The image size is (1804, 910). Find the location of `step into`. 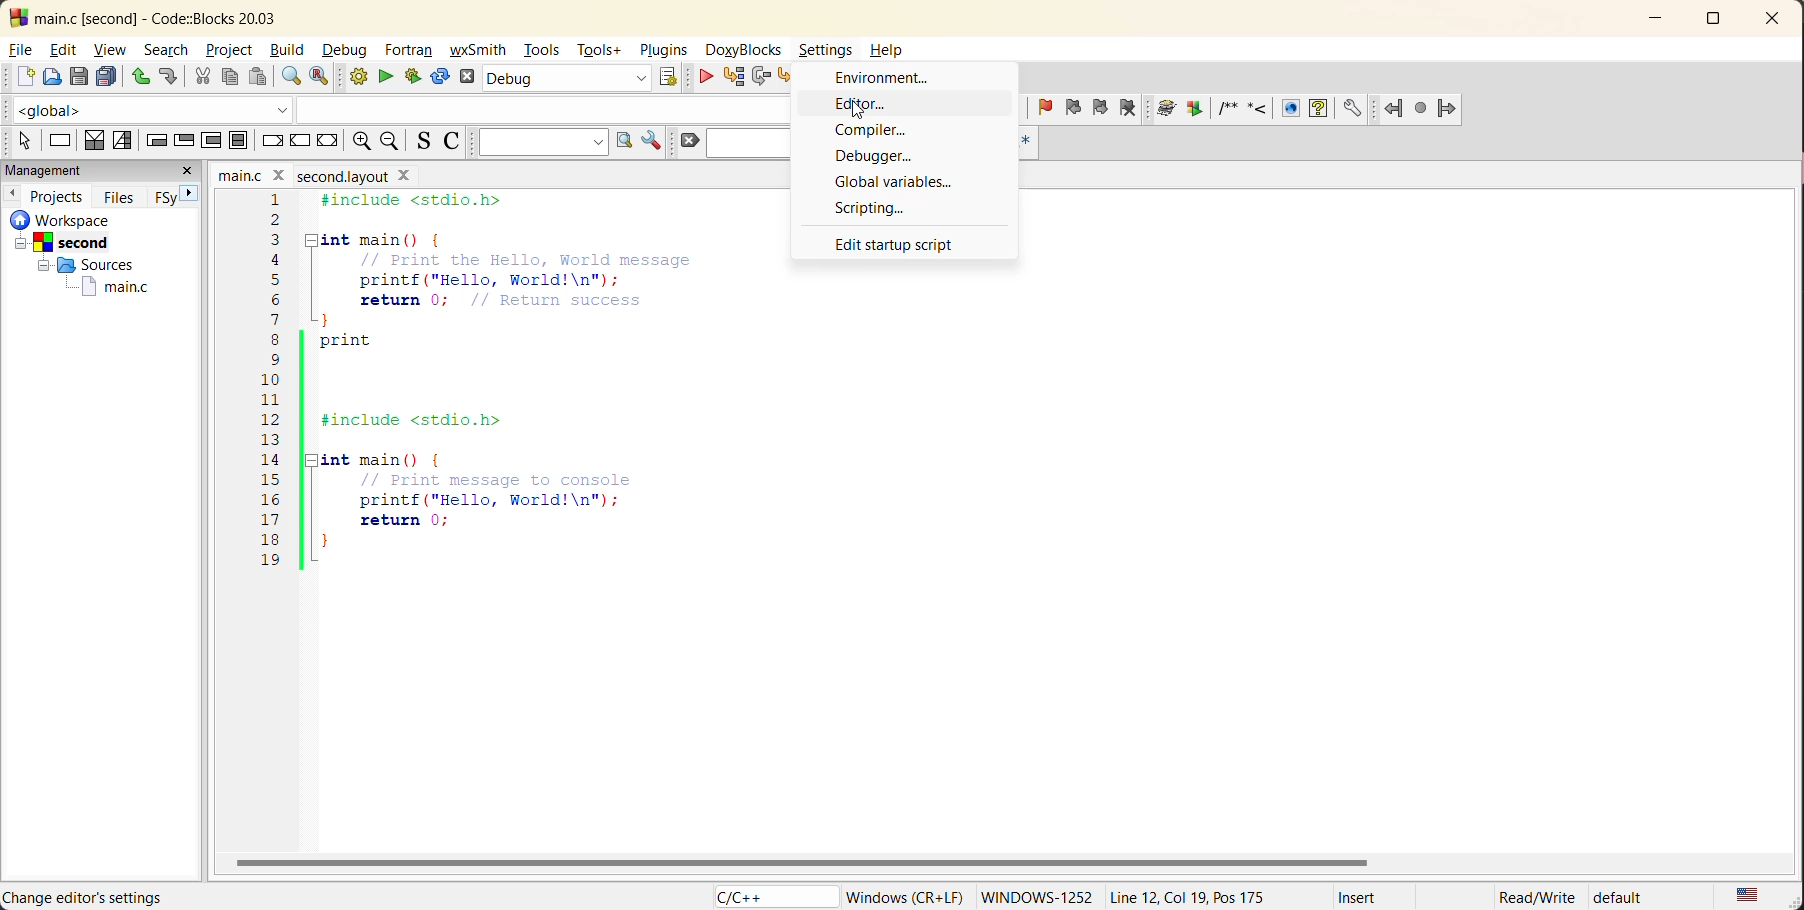

step into is located at coordinates (791, 77).